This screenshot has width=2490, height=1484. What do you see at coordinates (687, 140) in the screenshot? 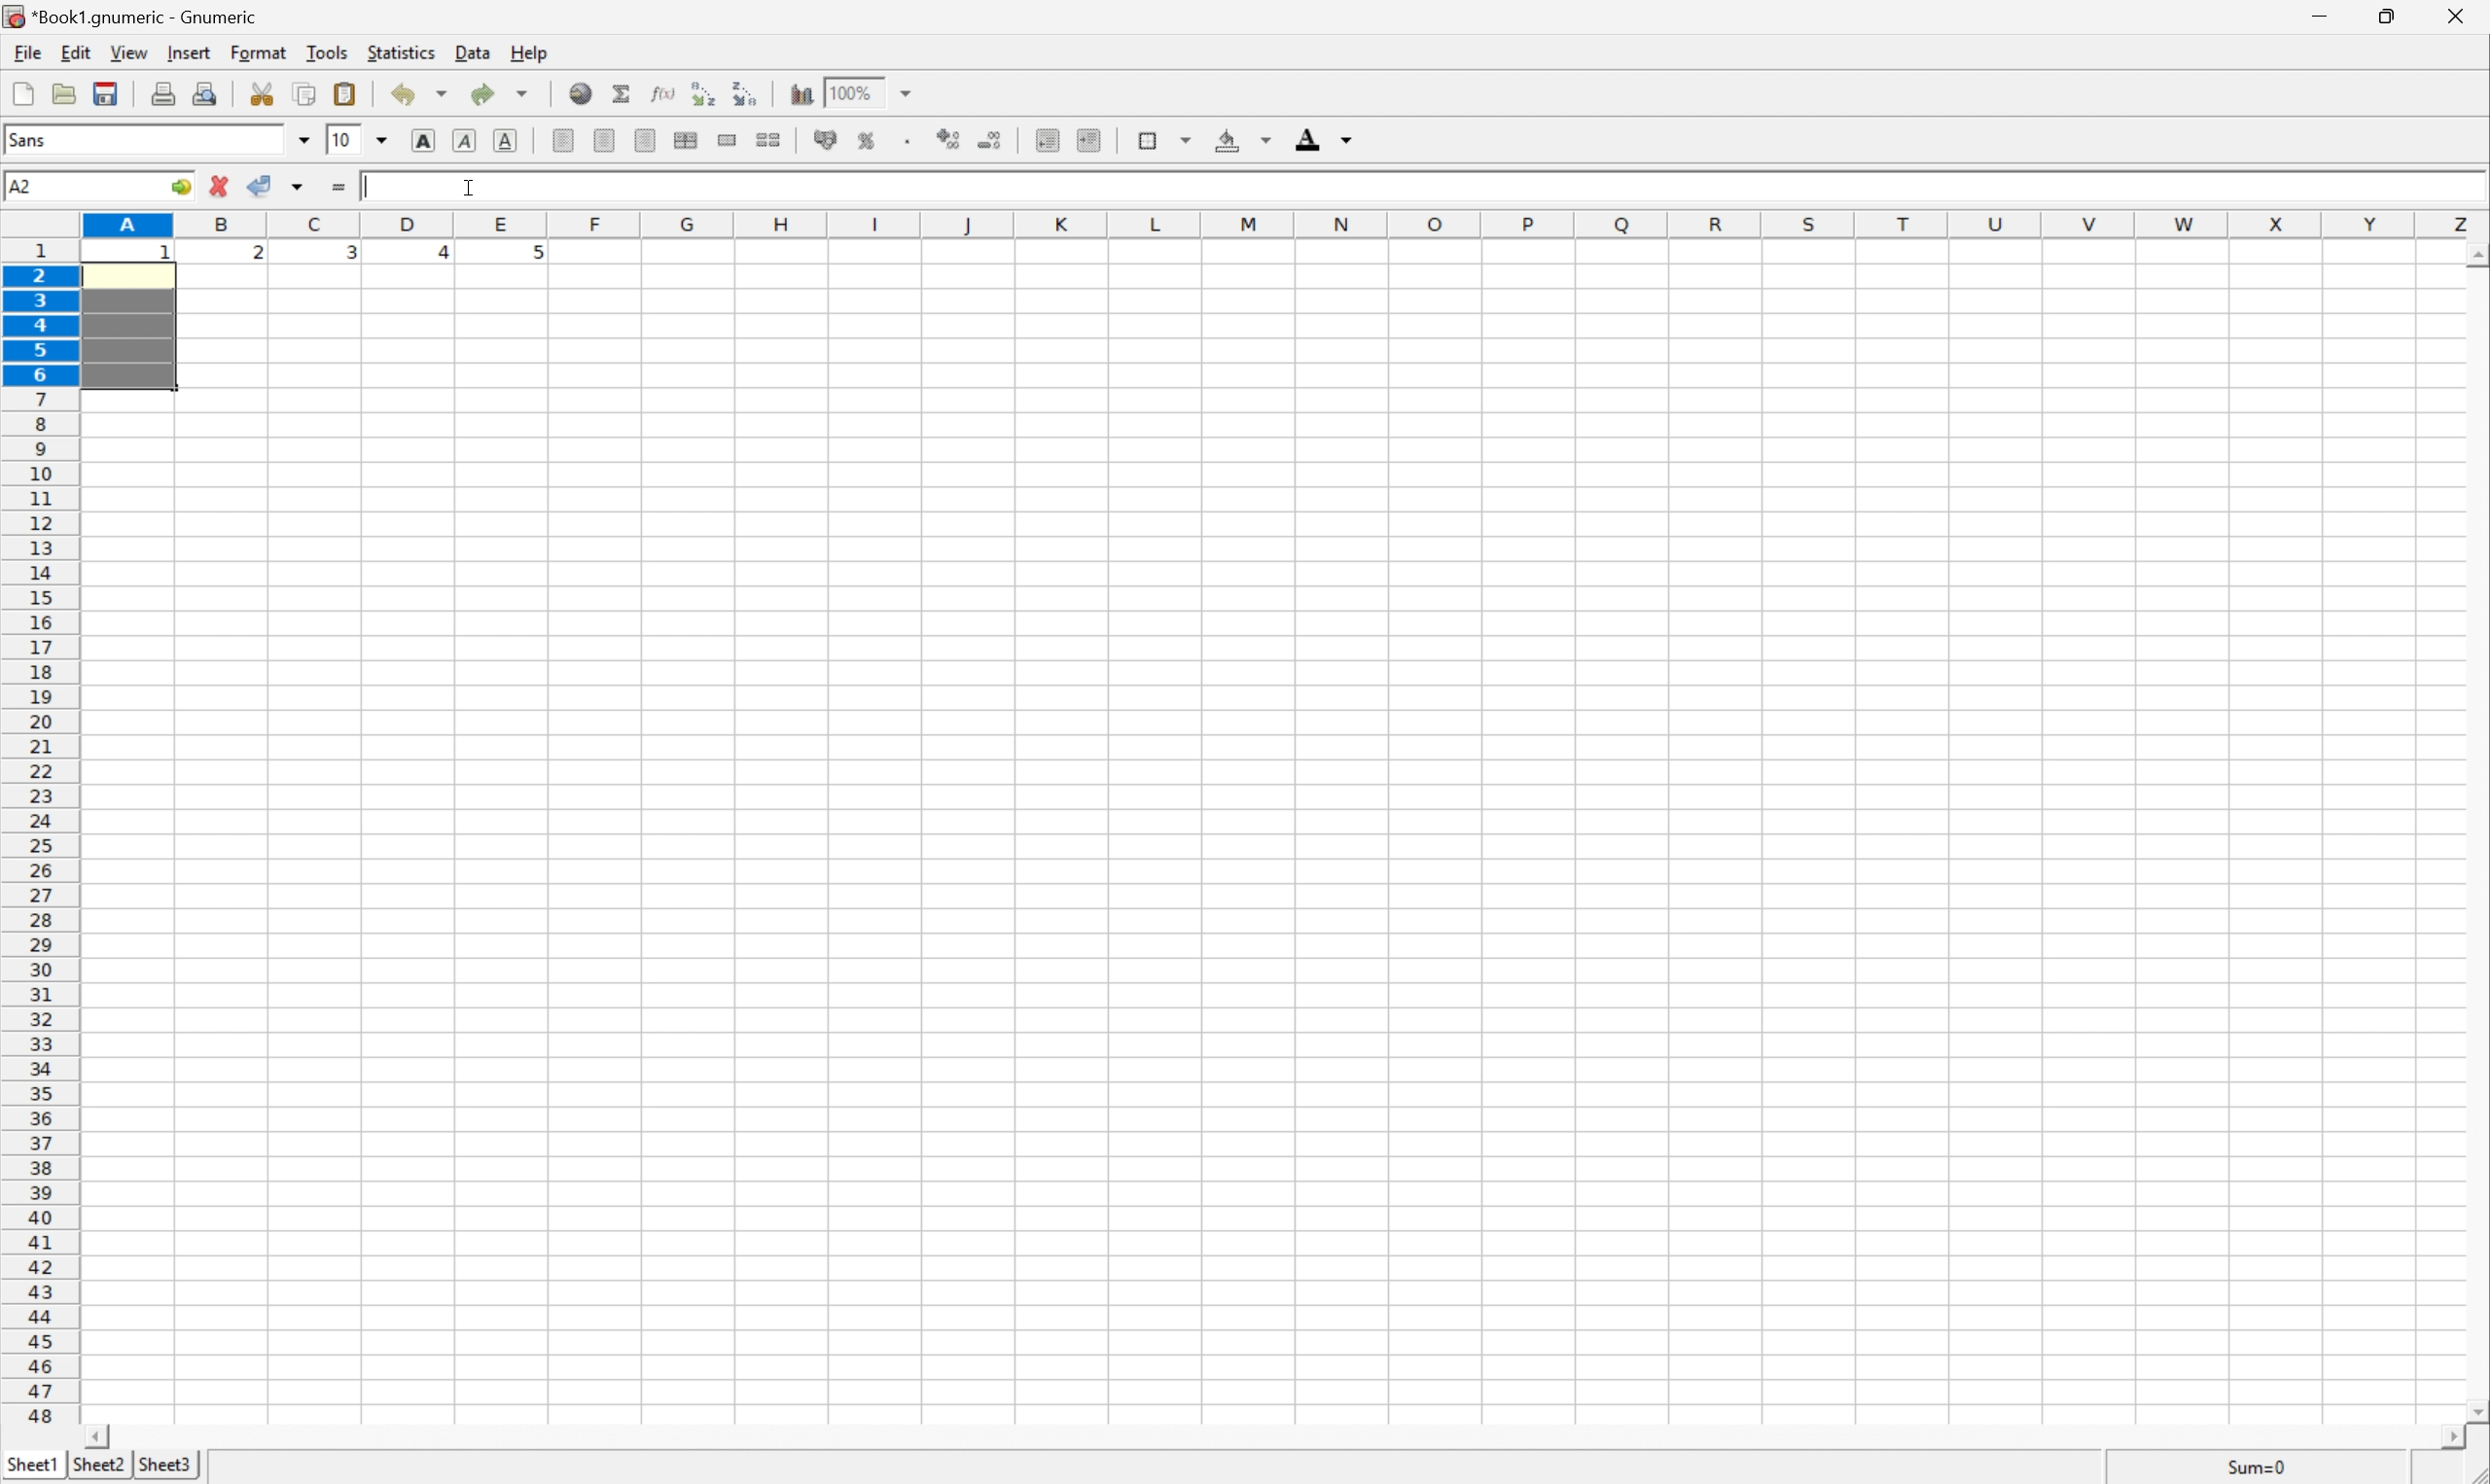
I see `center horizontally` at bounding box center [687, 140].